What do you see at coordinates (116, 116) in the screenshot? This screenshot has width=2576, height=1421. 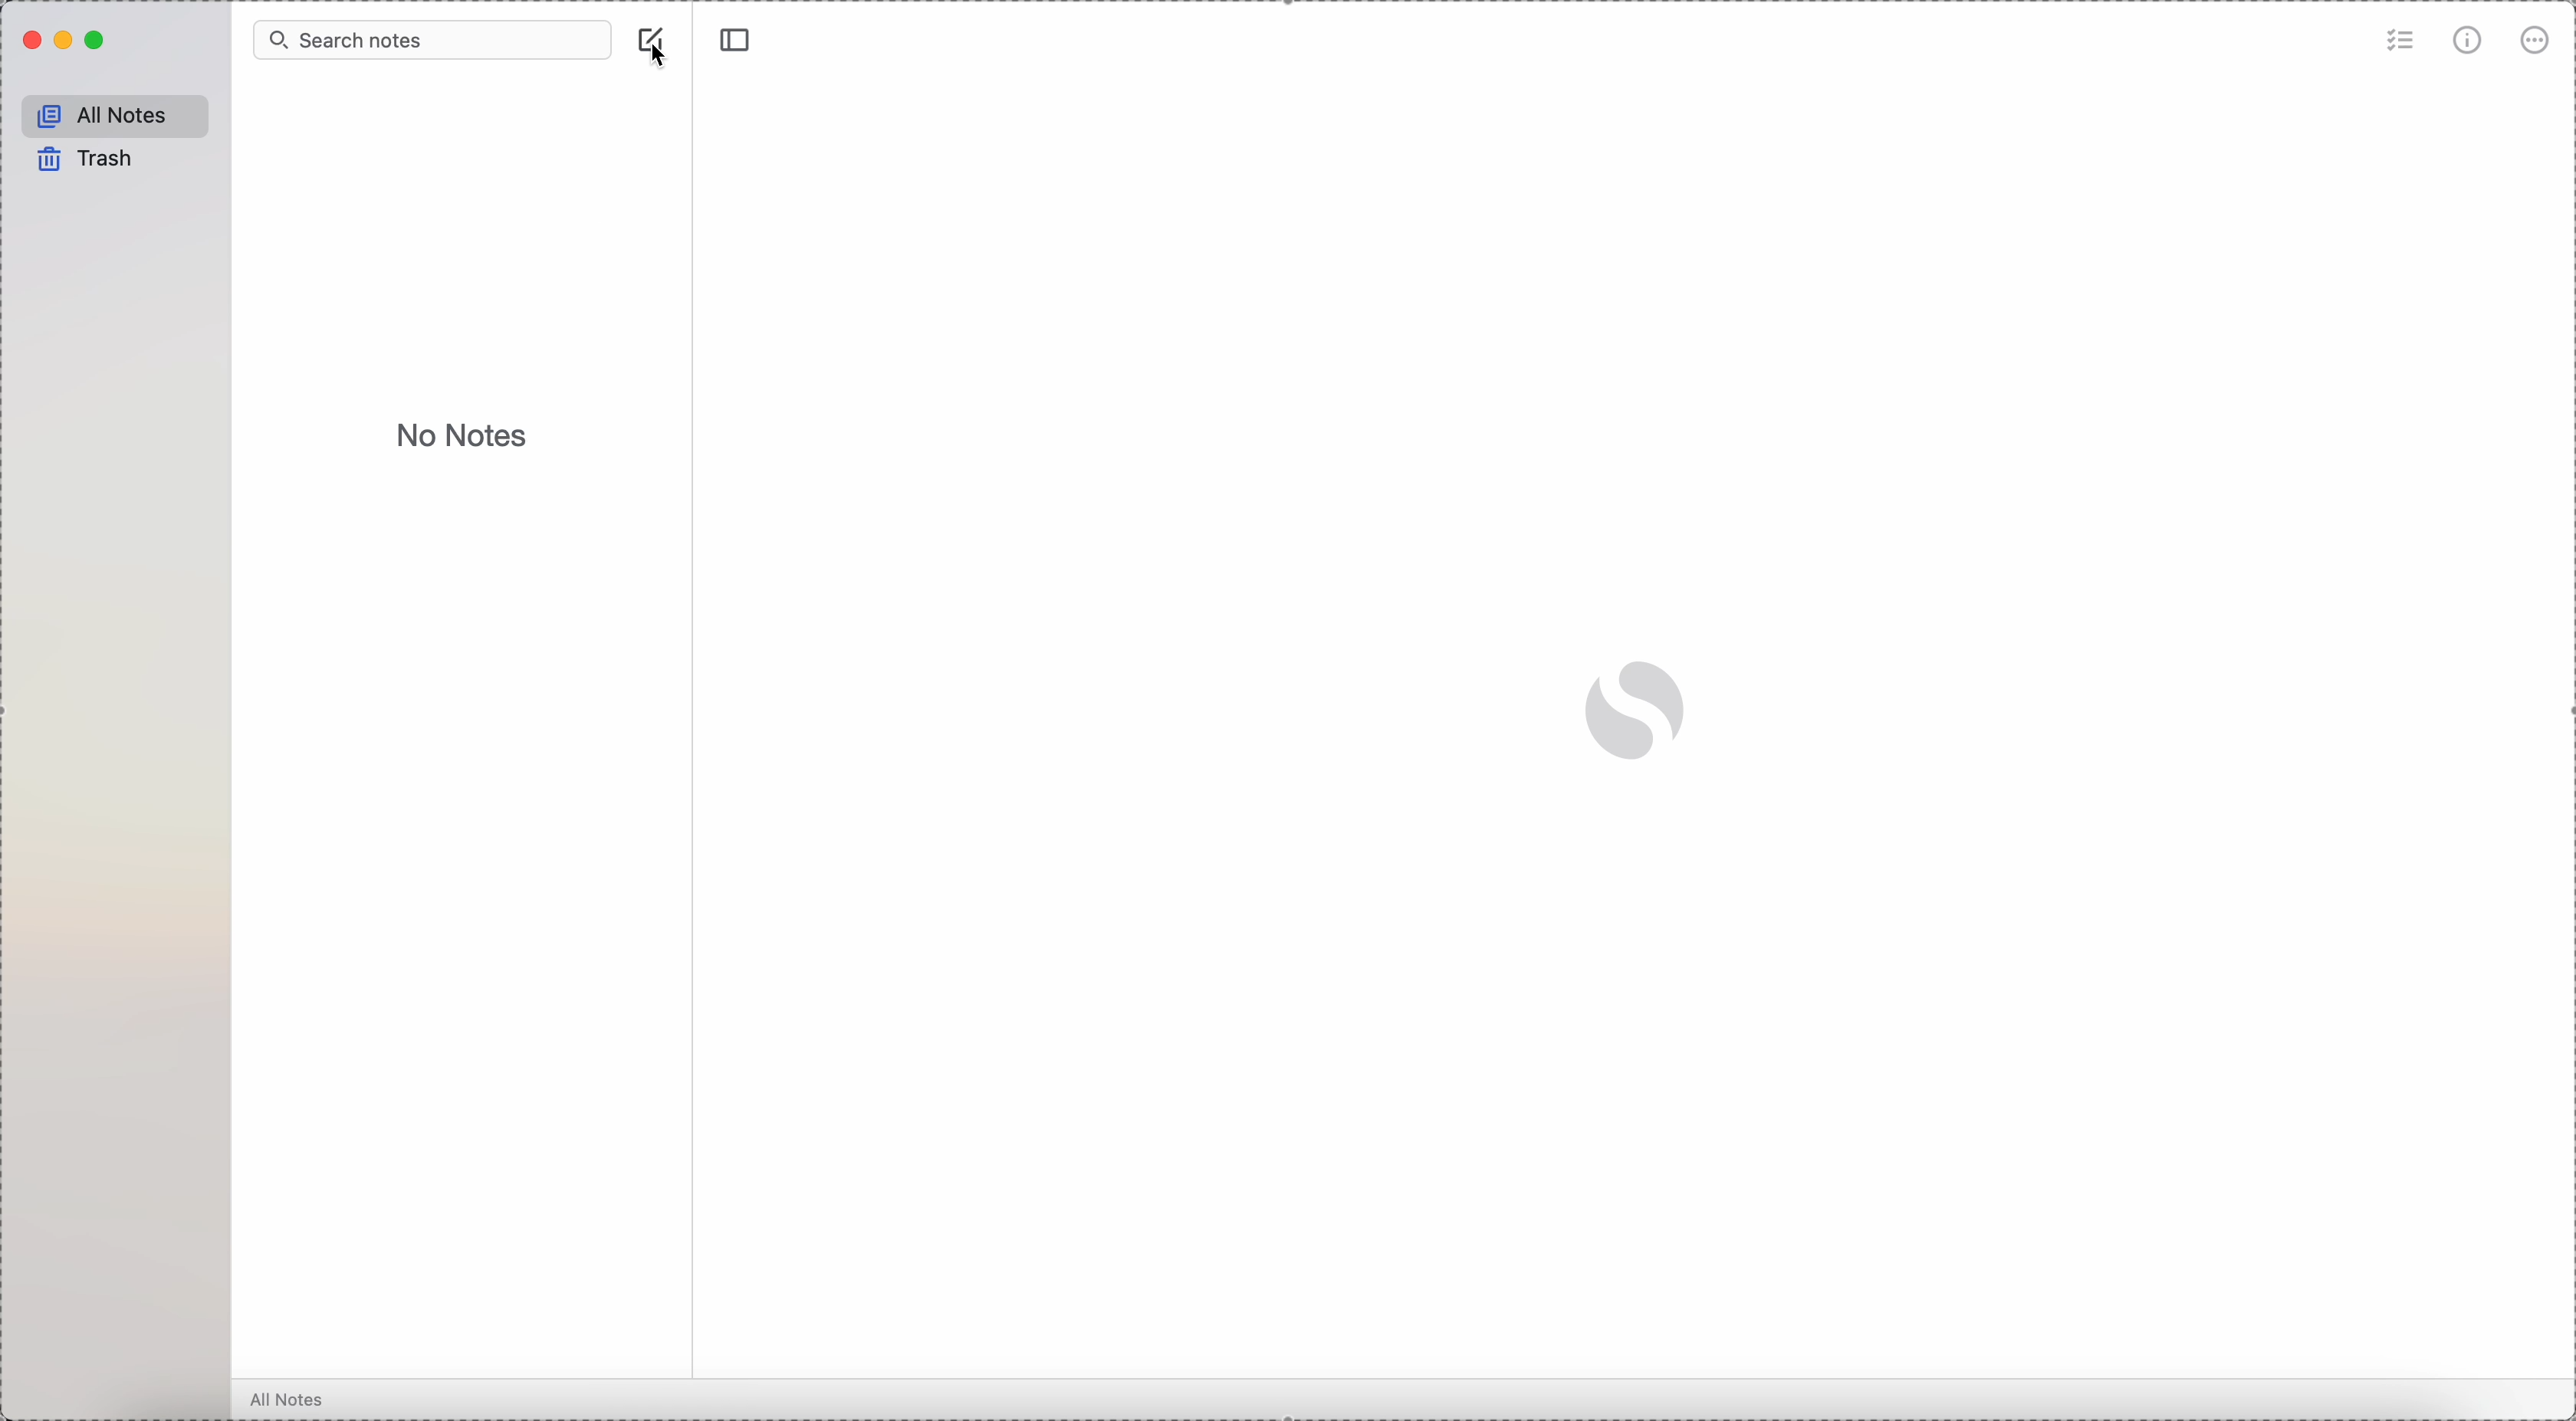 I see `all notes` at bounding box center [116, 116].